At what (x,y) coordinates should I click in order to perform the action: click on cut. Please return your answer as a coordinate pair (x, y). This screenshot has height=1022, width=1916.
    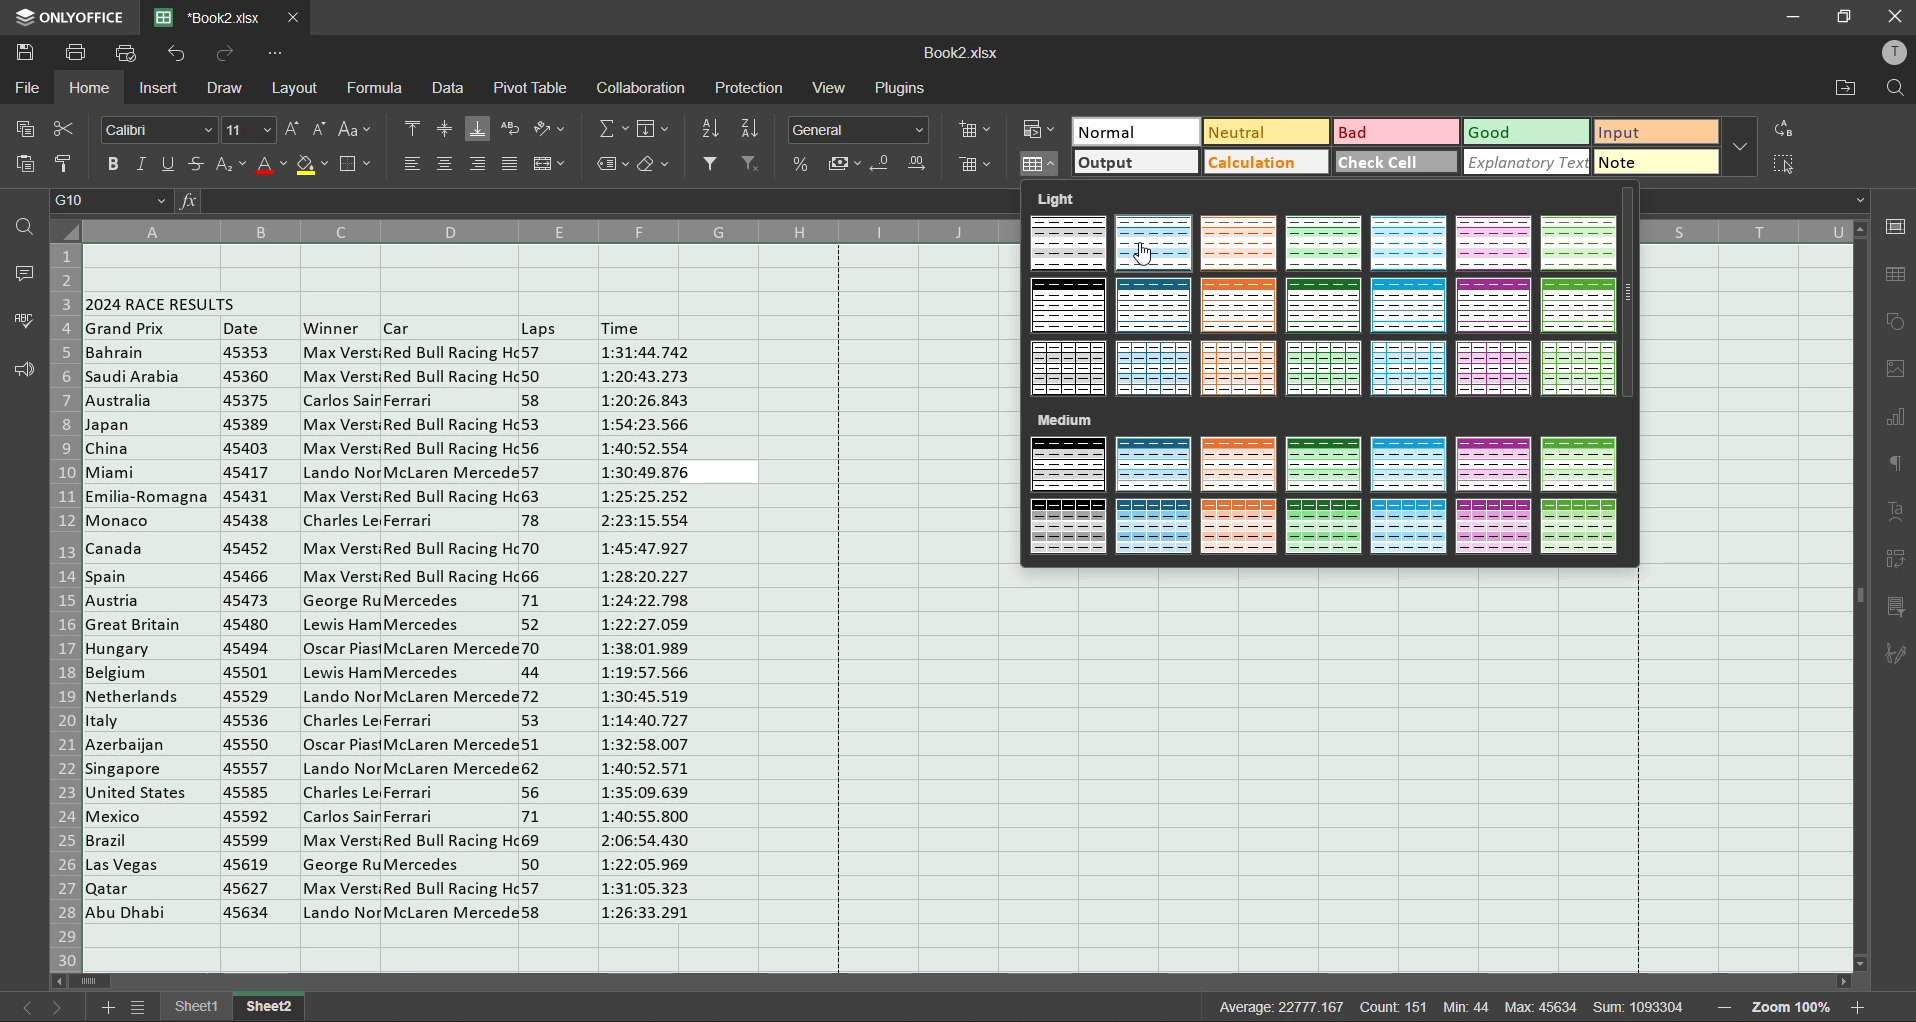
    Looking at the image, I should click on (66, 129).